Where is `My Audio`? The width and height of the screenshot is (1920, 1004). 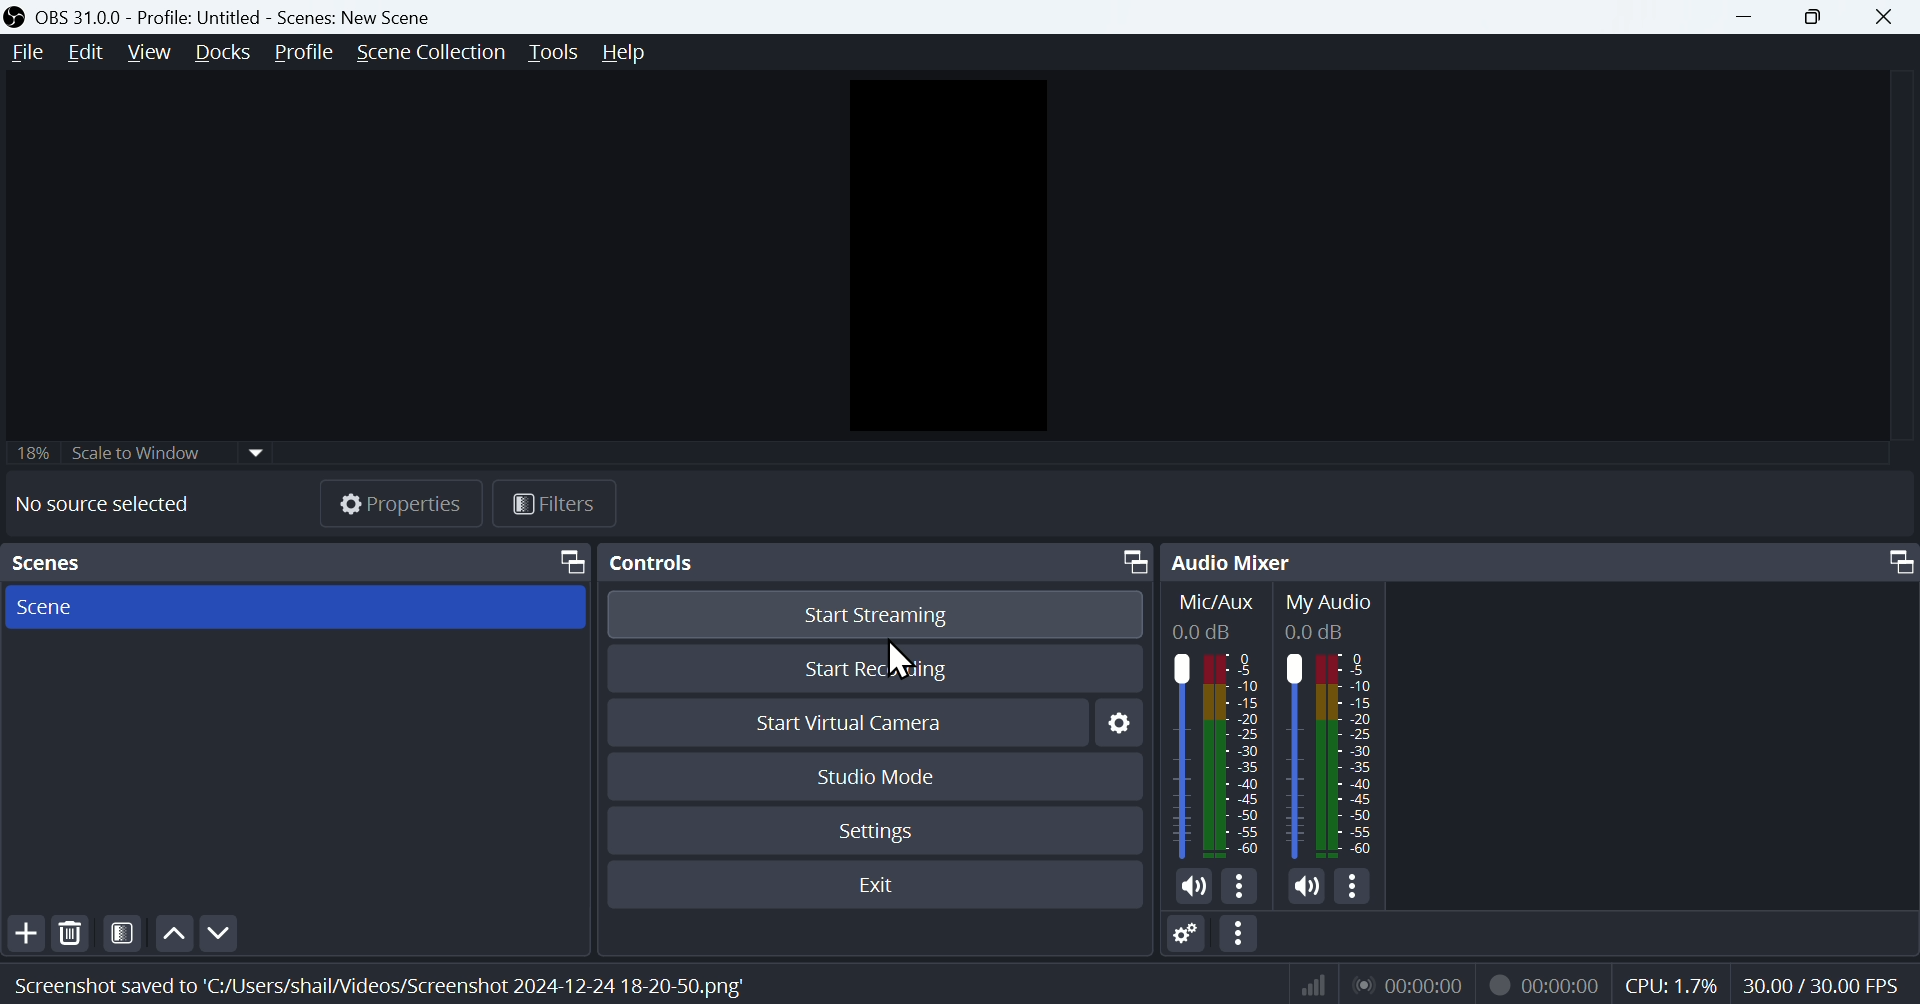
My Audio is located at coordinates (1344, 724).